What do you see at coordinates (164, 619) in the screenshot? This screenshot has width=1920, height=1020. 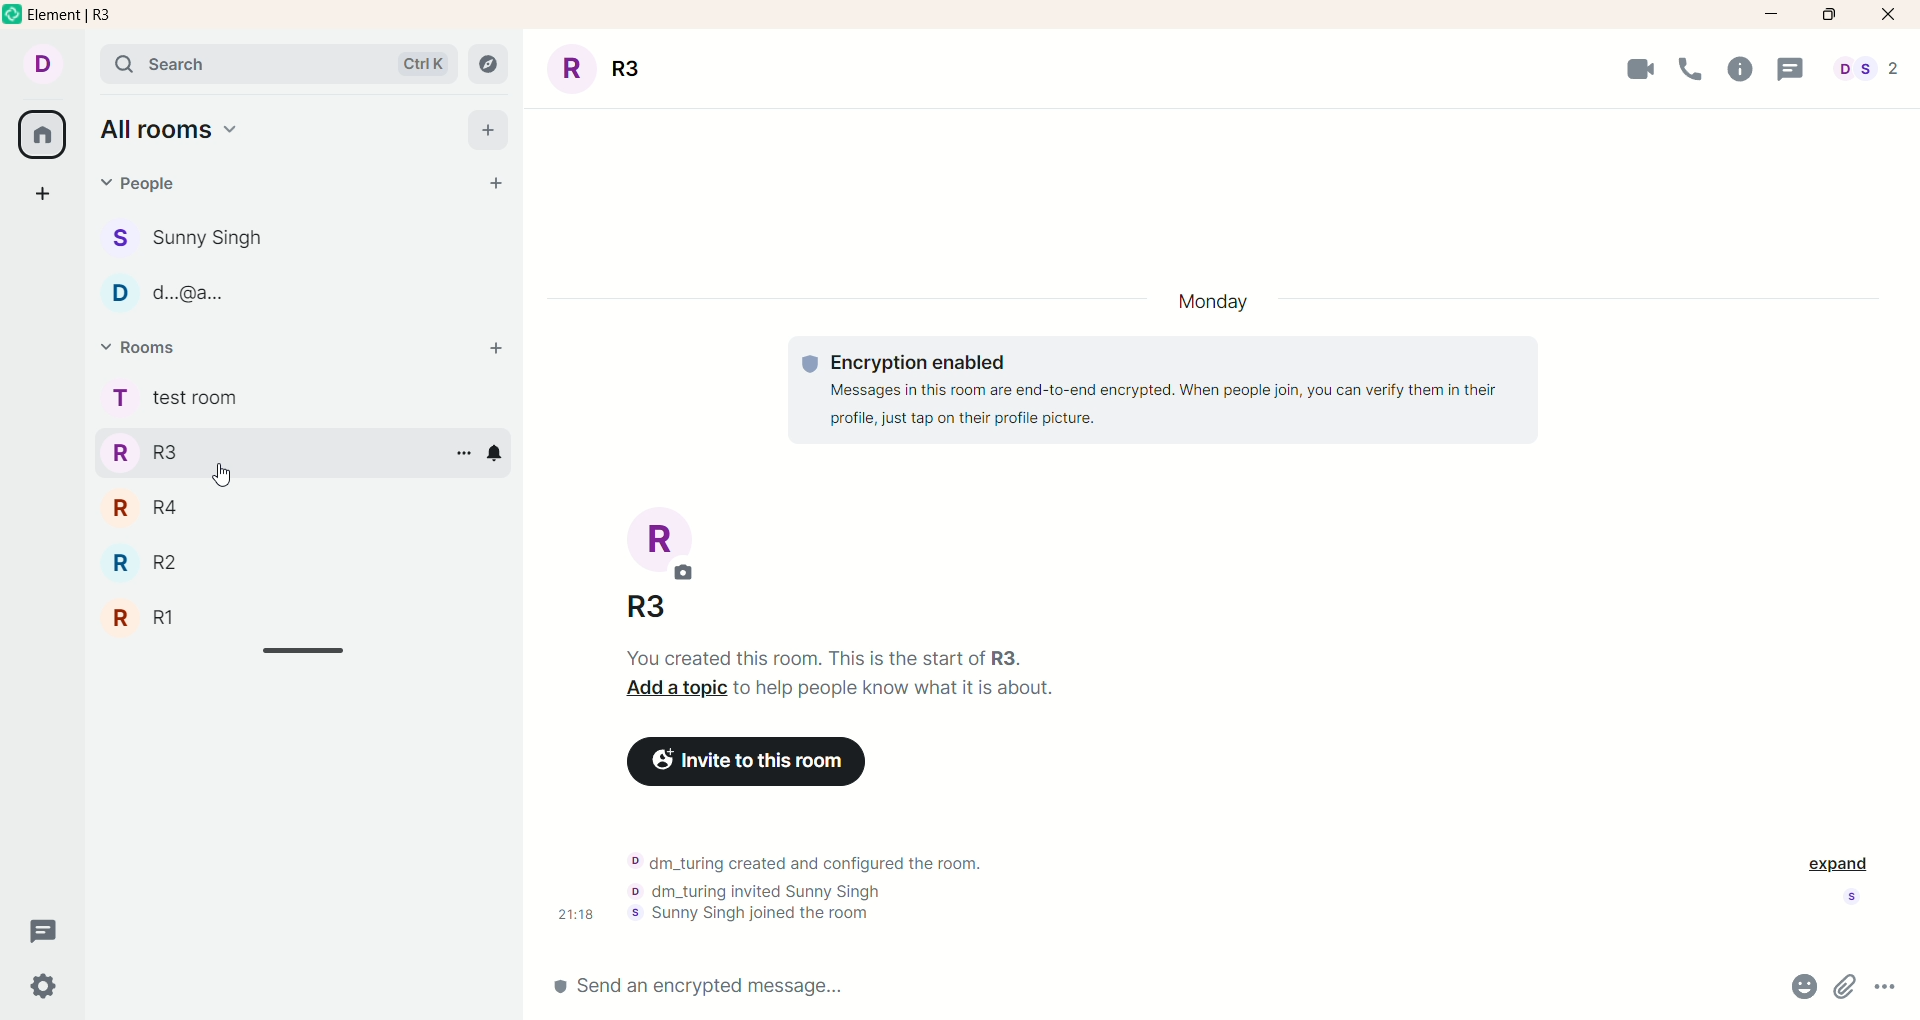 I see `R1` at bounding box center [164, 619].